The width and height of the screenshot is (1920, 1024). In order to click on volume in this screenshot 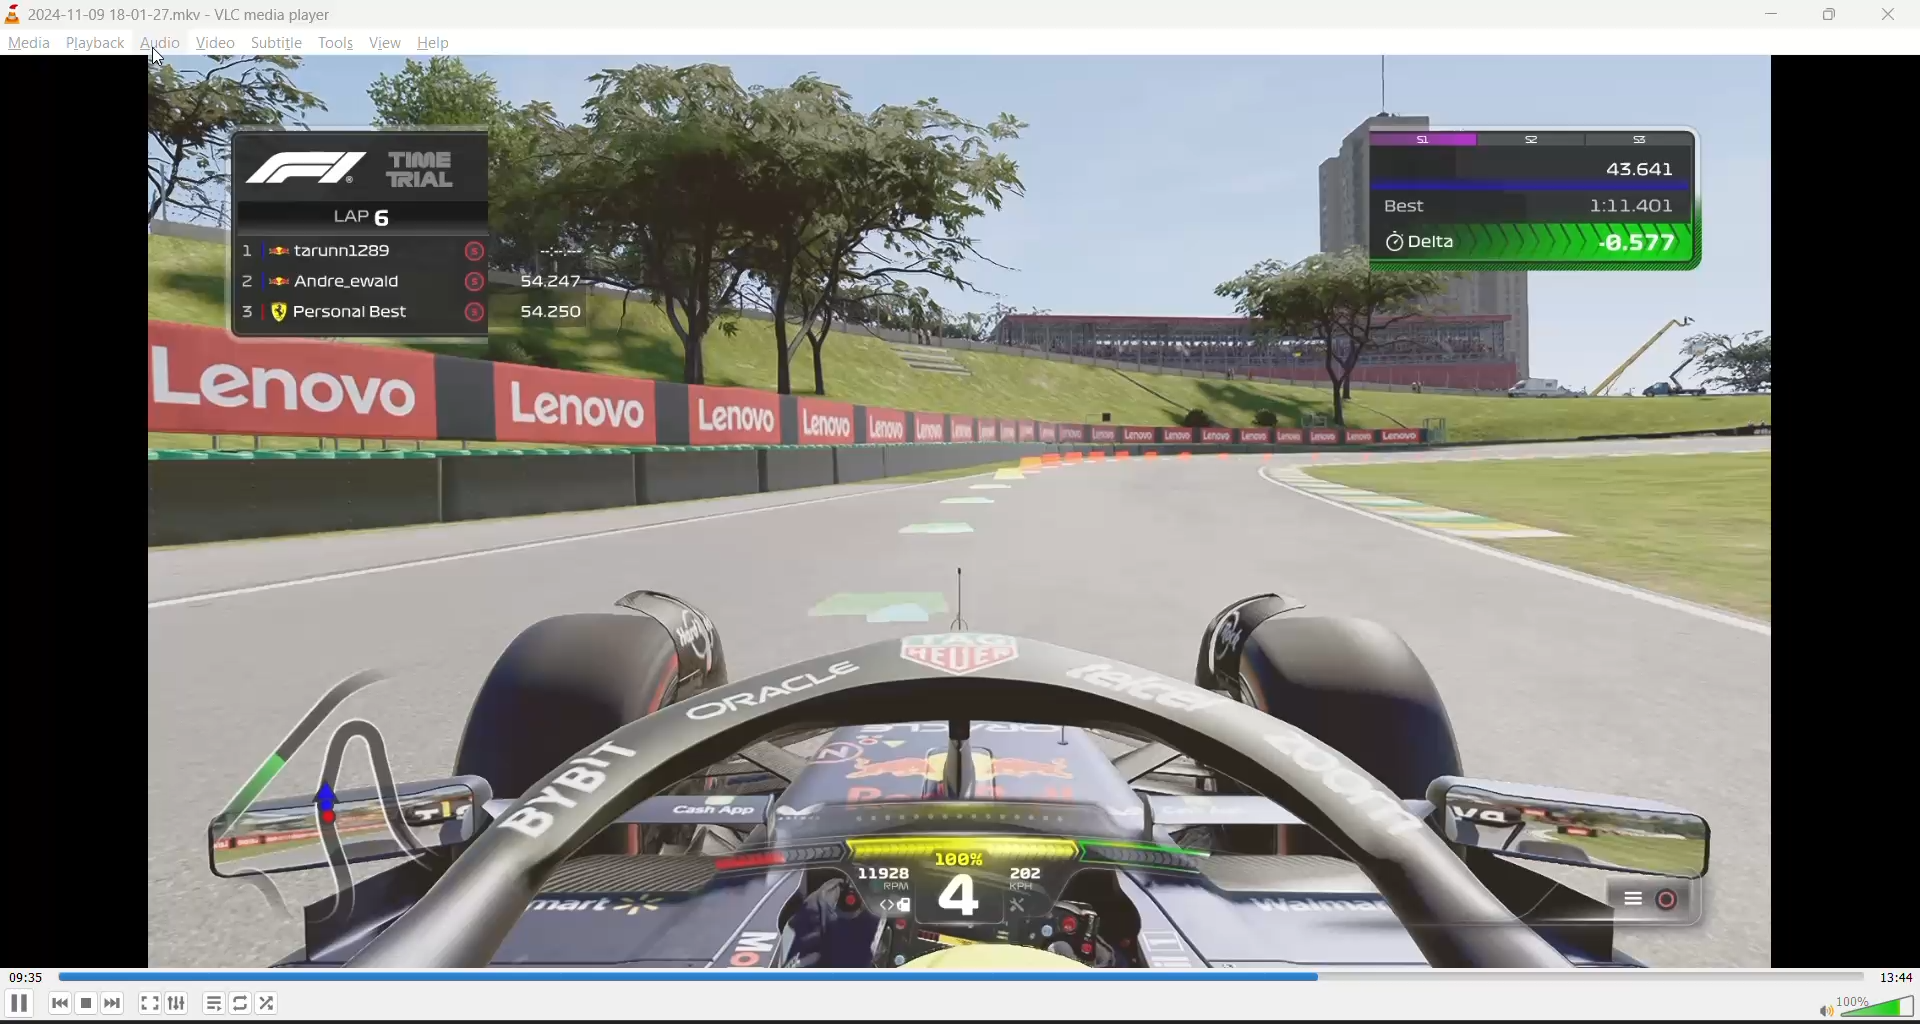, I will do `click(1867, 1005)`.